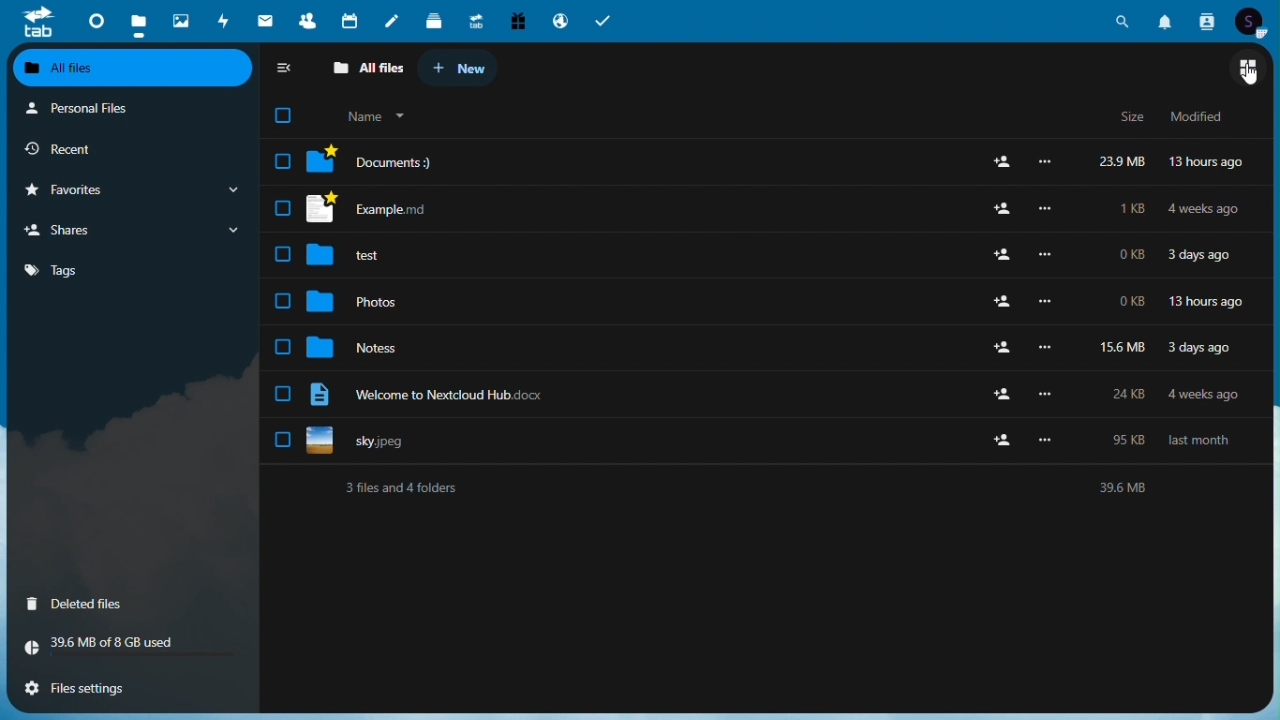 This screenshot has width=1280, height=720. I want to click on tags, so click(130, 271).